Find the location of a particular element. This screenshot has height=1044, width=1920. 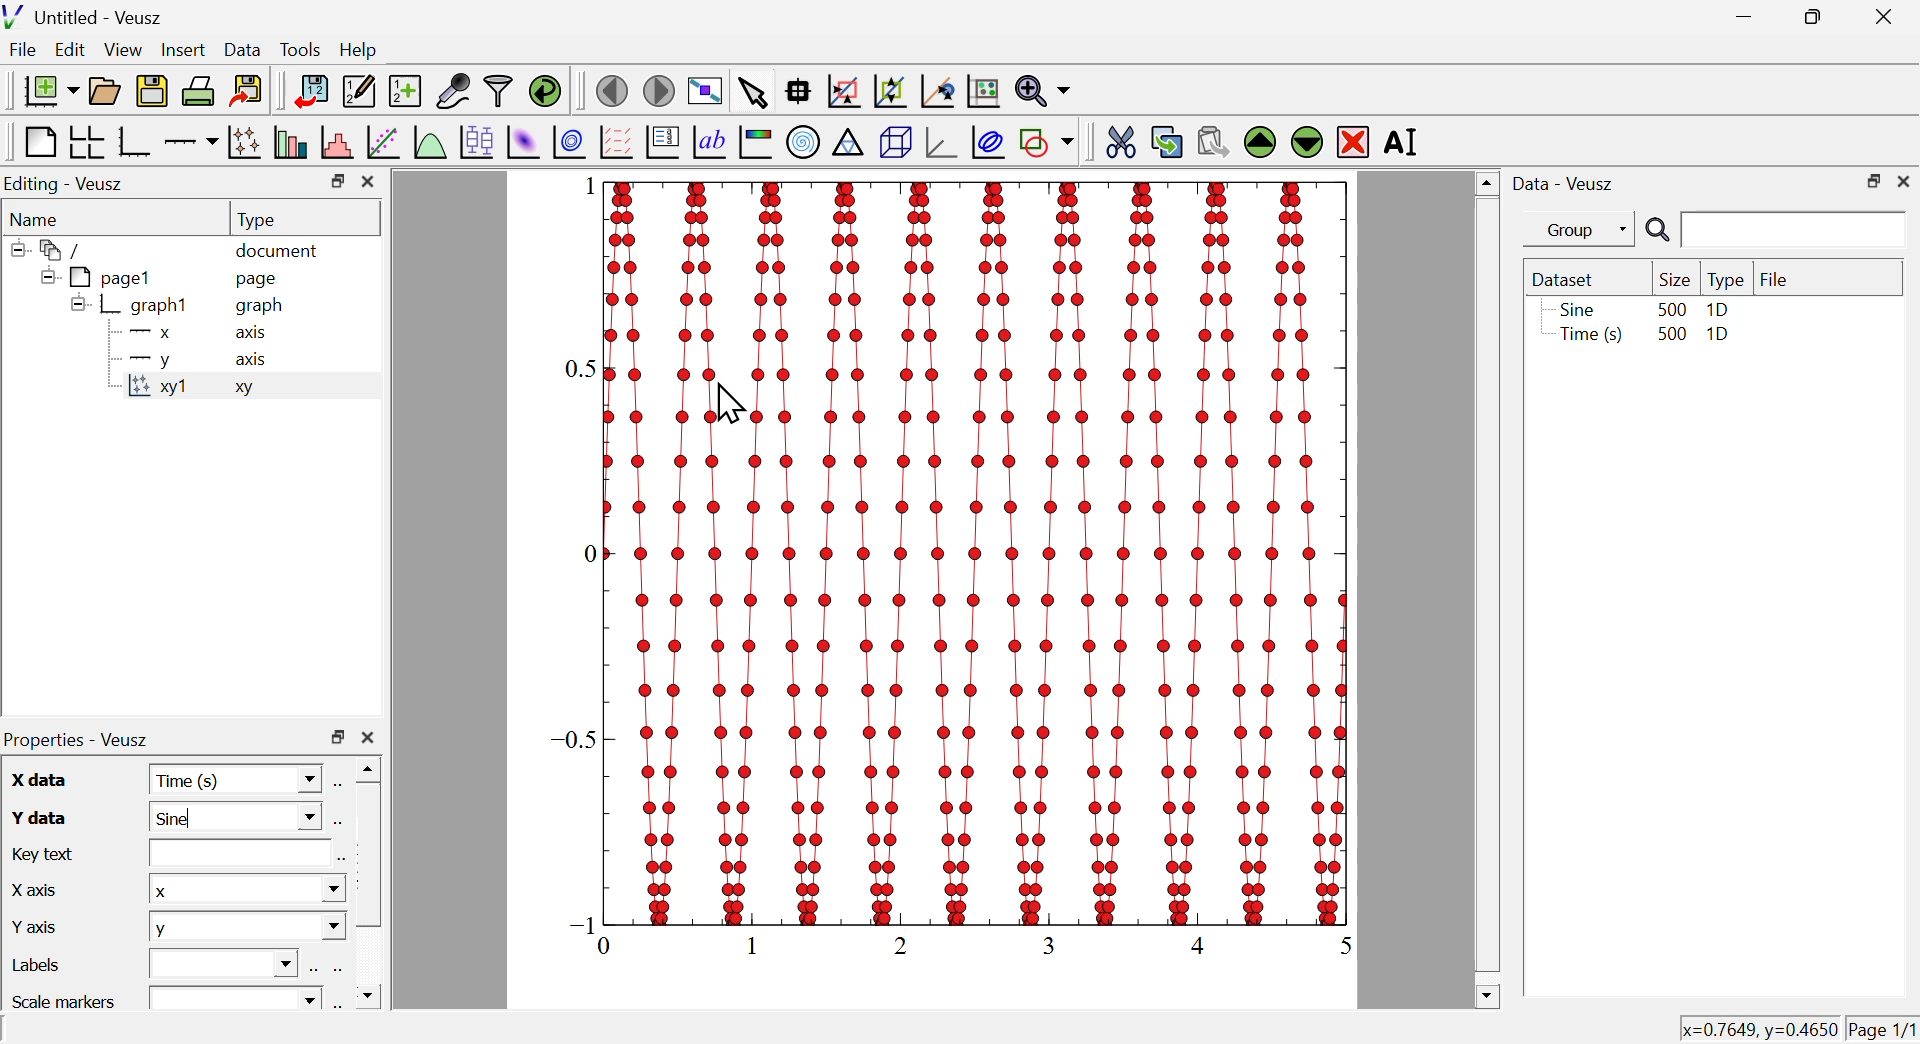

capture remote data is located at coordinates (452, 91).